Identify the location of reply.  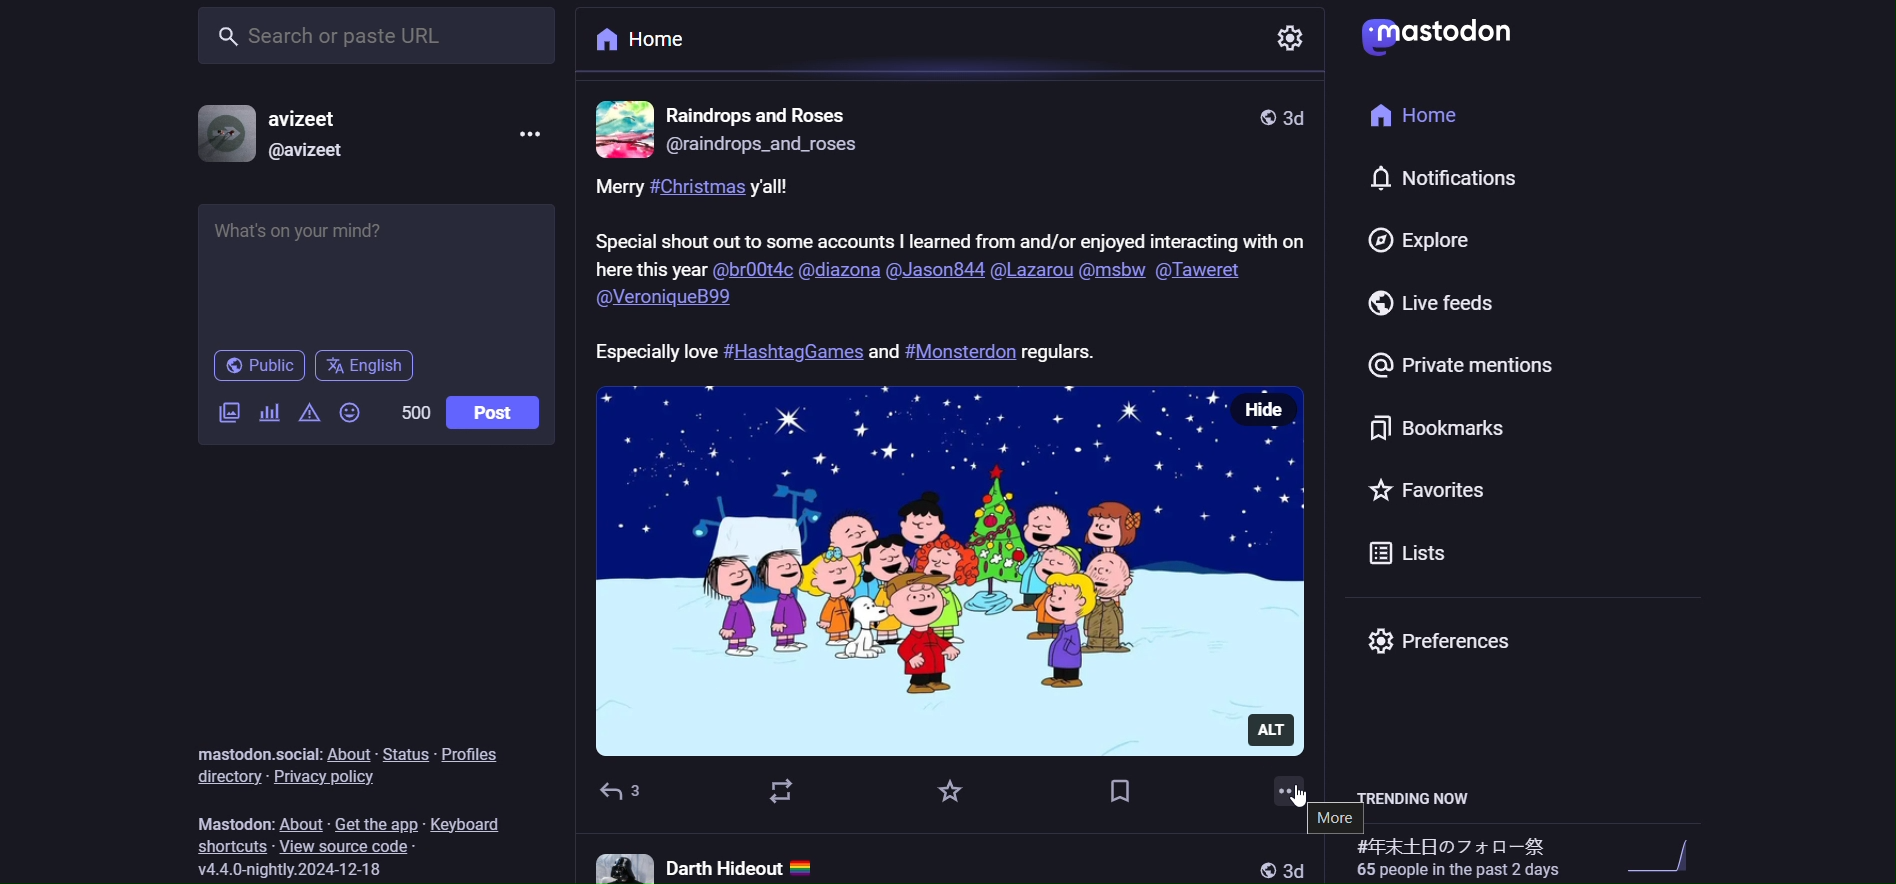
(620, 792).